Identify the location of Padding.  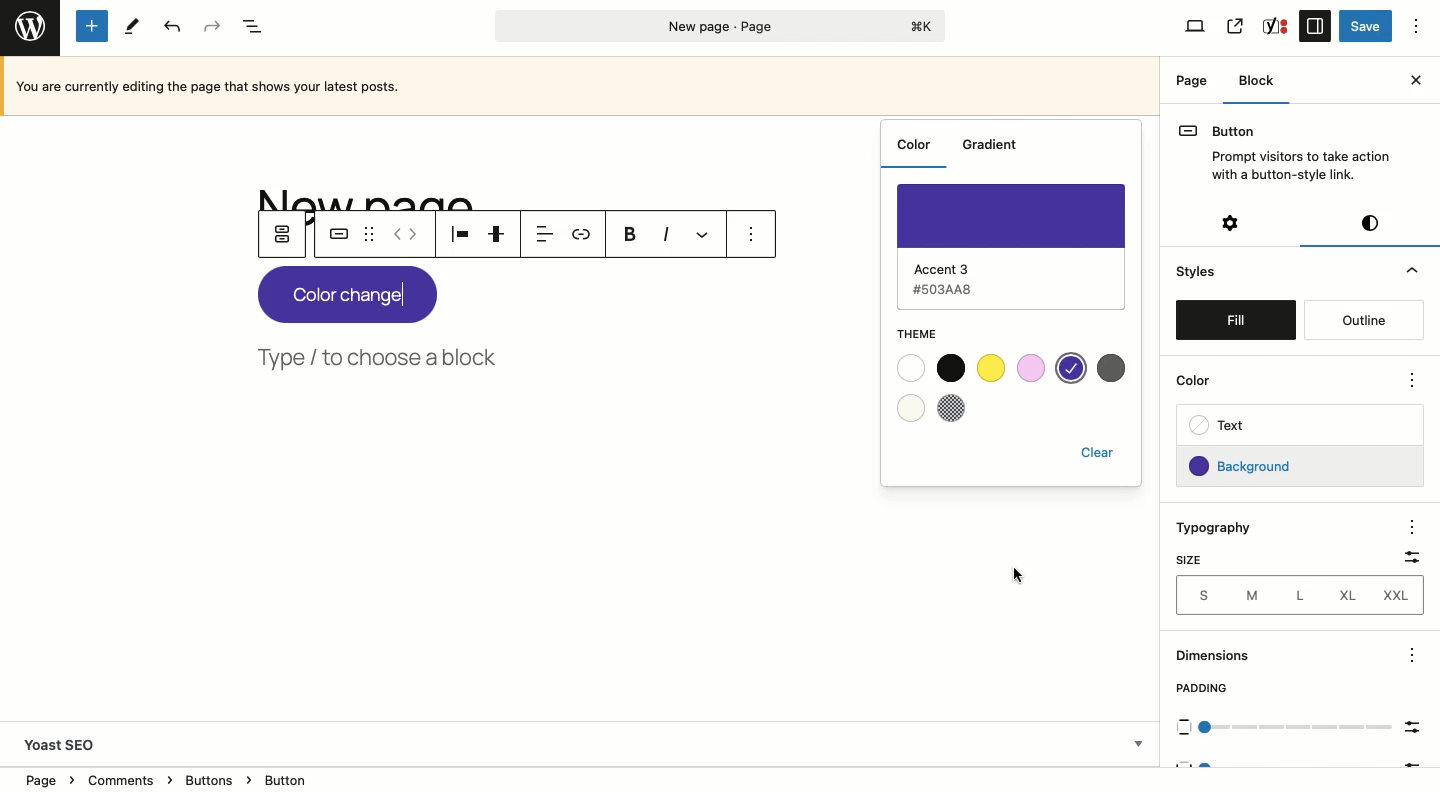
(1205, 687).